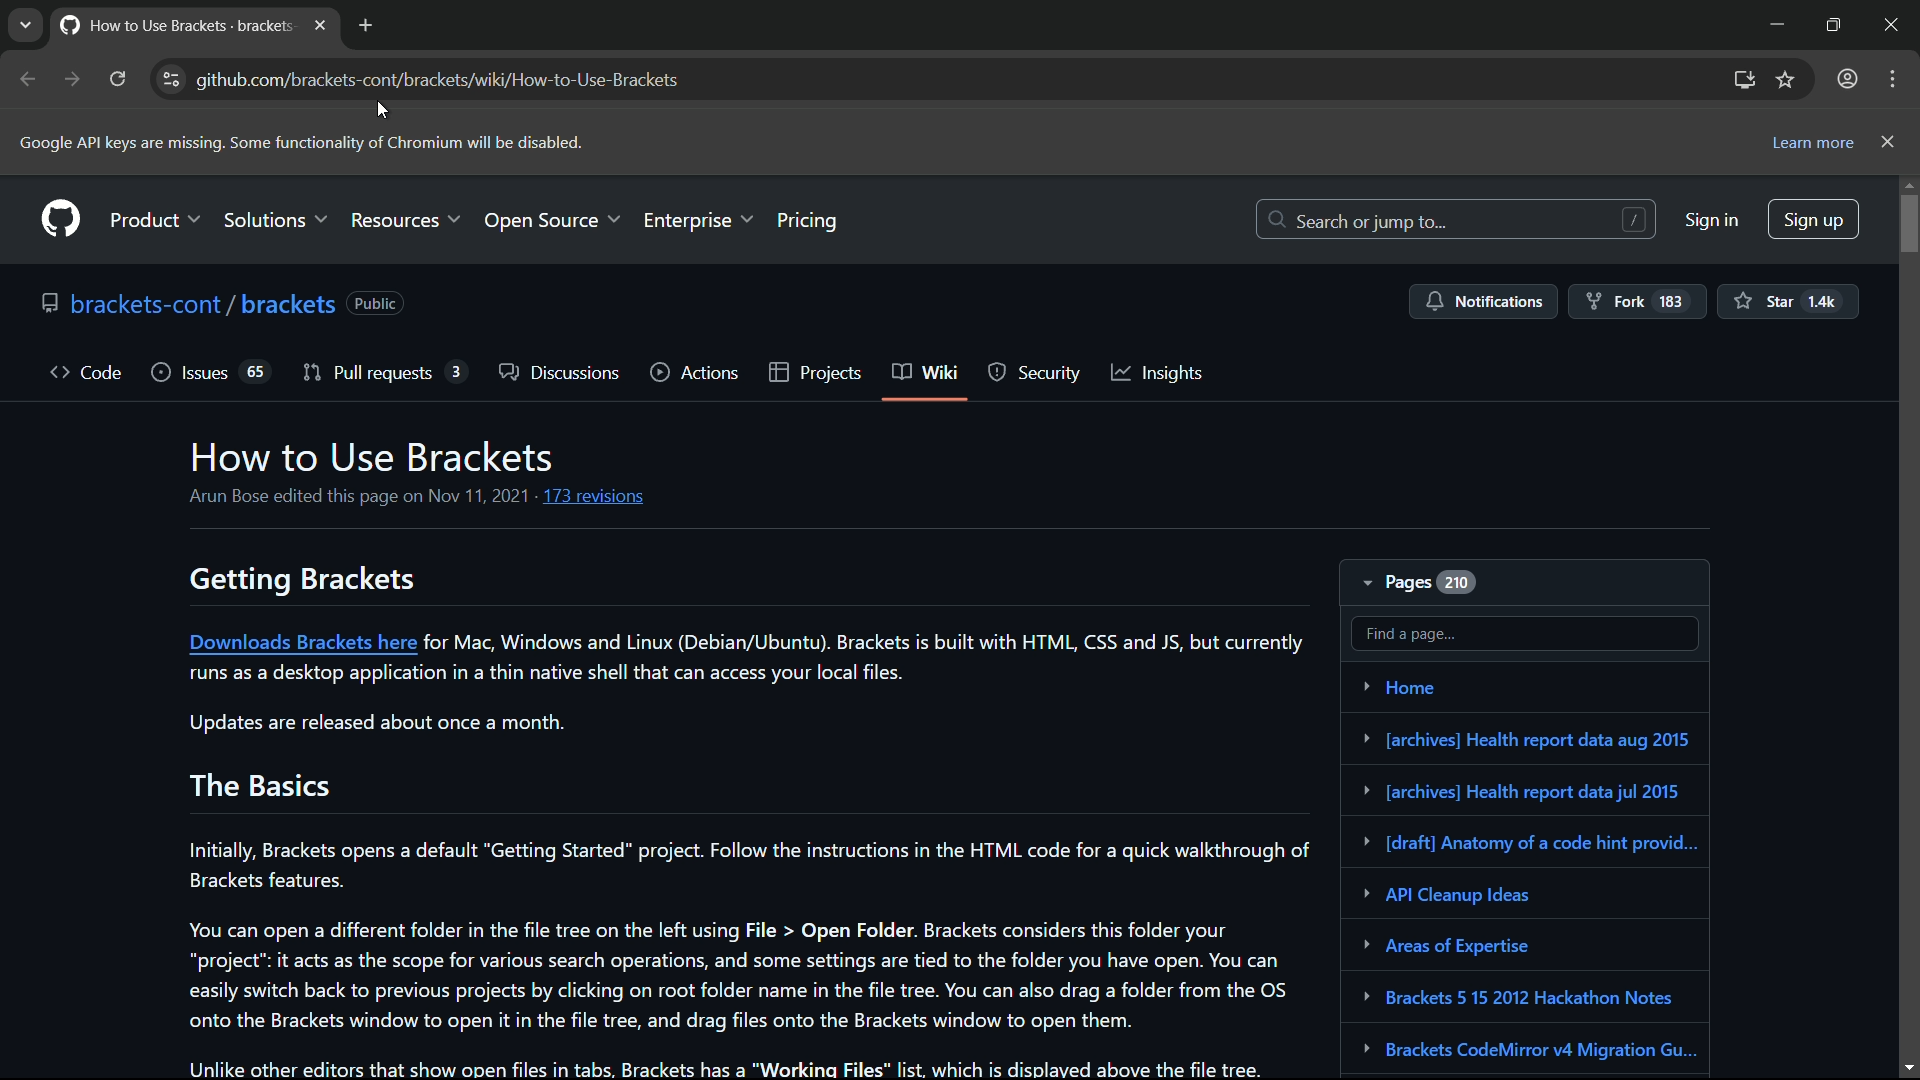  What do you see at coordinates (926, 372) in the screenshot?
I see `wiki` at bounding box center [926, 372].